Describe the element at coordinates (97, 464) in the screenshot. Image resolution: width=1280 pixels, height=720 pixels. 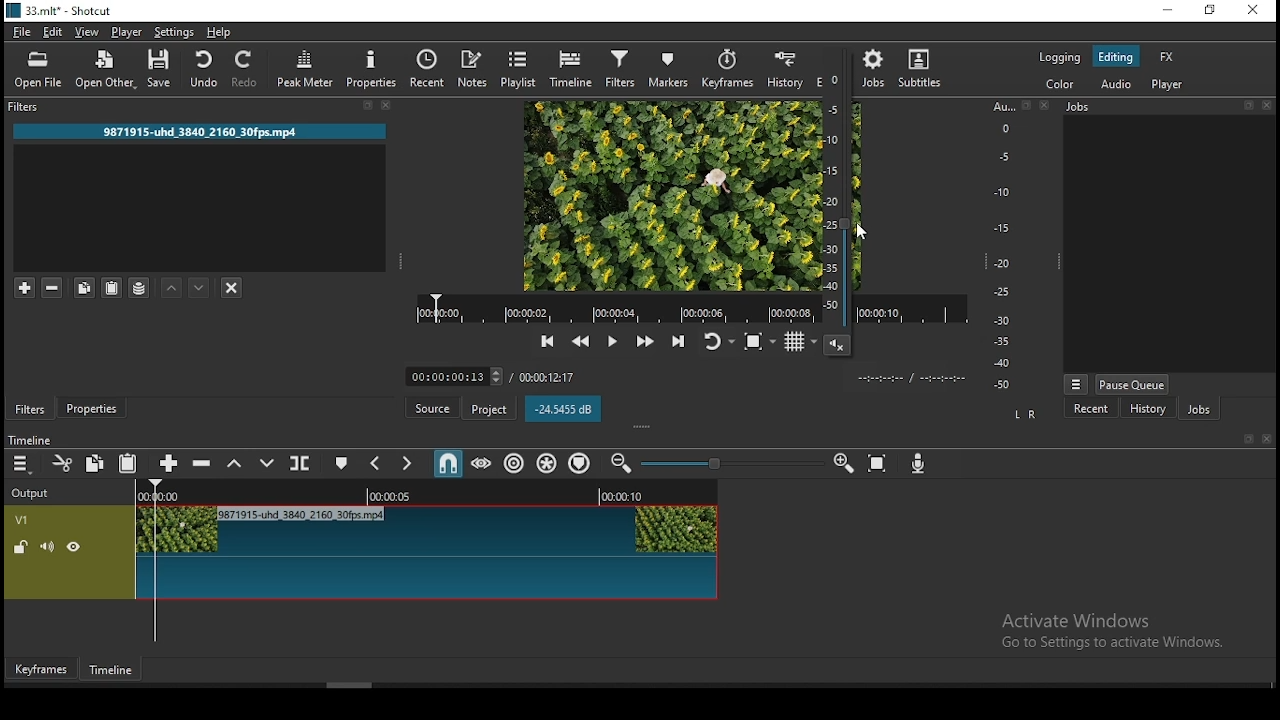
I see `copy` at that location.